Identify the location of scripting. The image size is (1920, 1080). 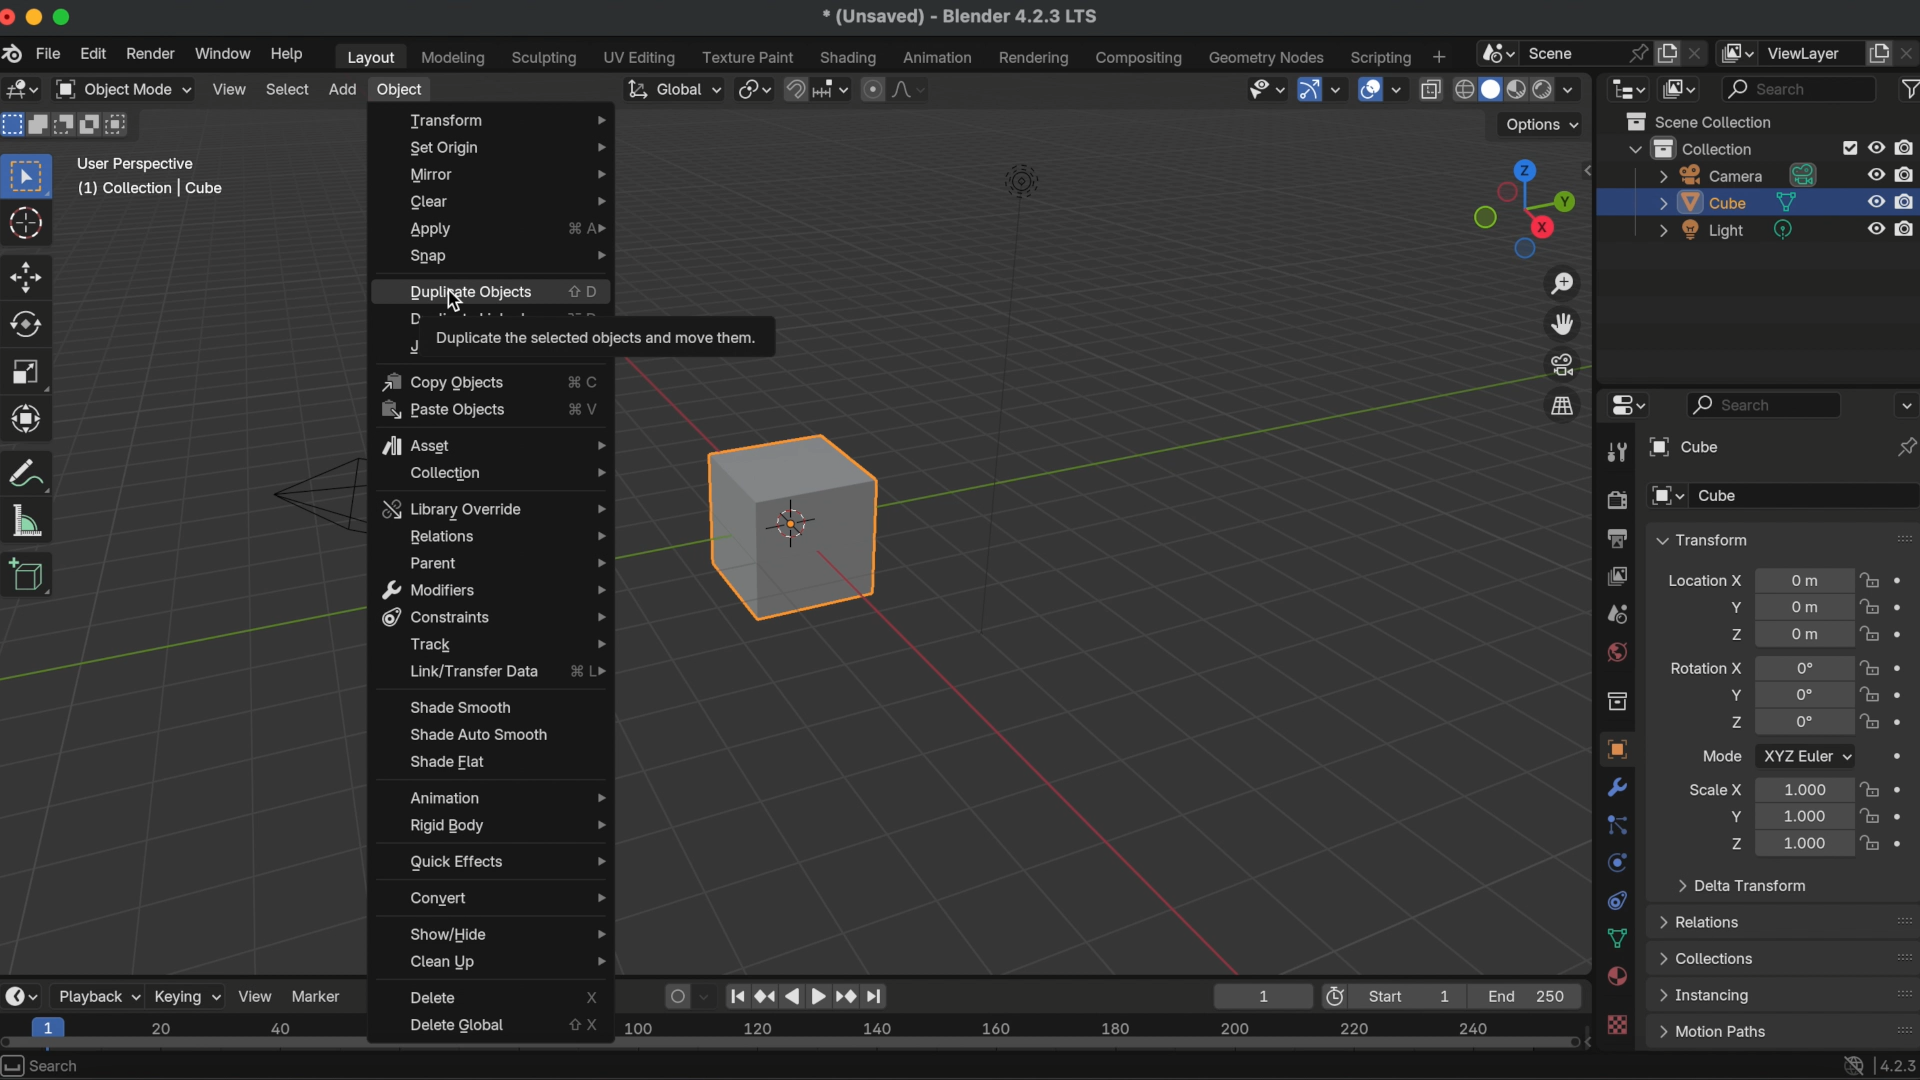
(1378, 57).